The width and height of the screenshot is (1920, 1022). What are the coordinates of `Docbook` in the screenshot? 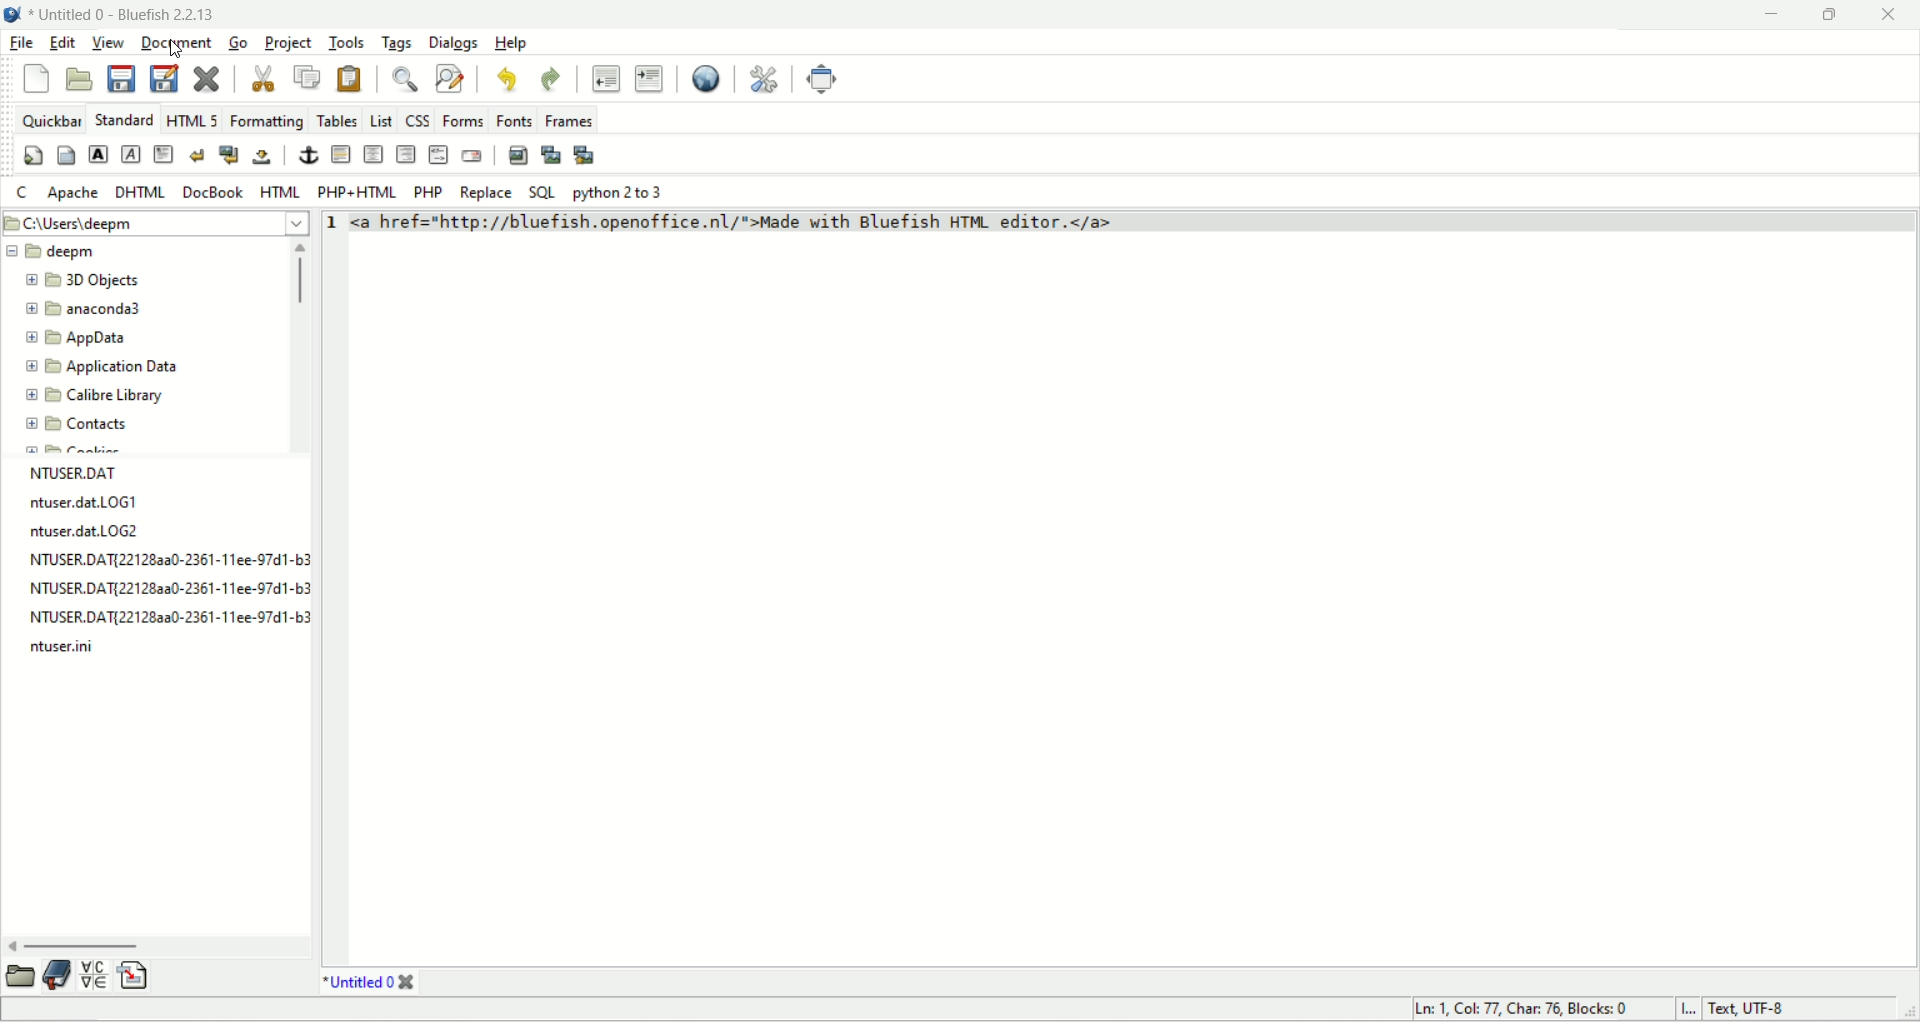 It's located at (215, 193).